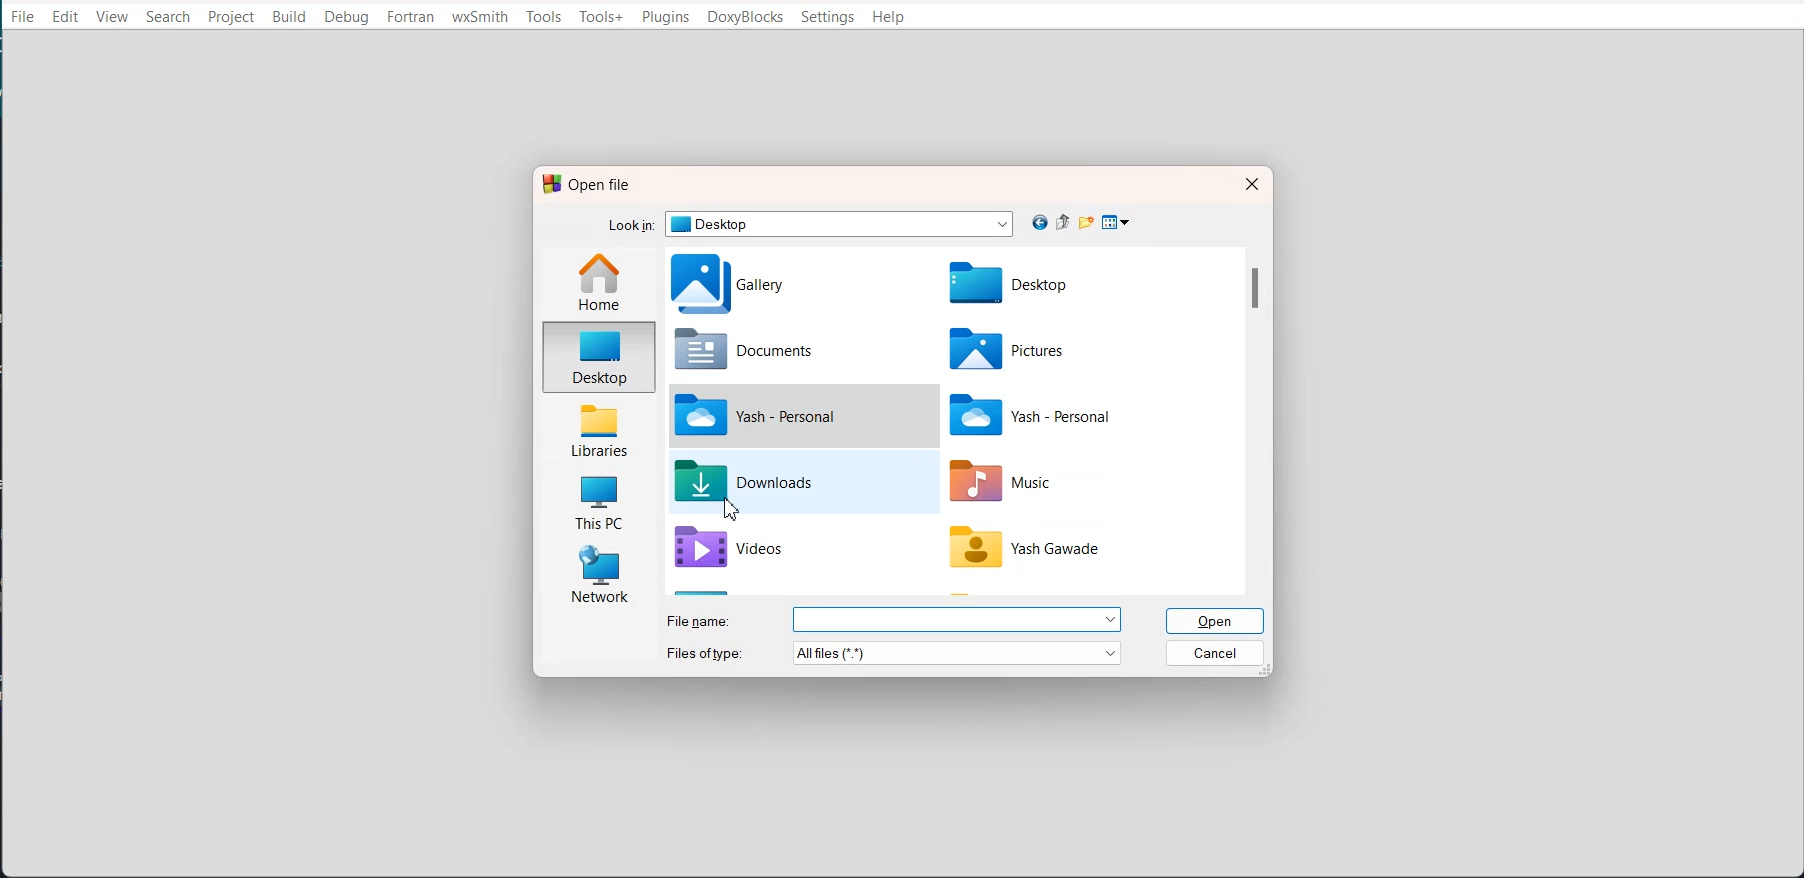  What do you see at coordinates (1218, 621) in the screenshot?
I see `Open` at bounding box center [1218, 621].